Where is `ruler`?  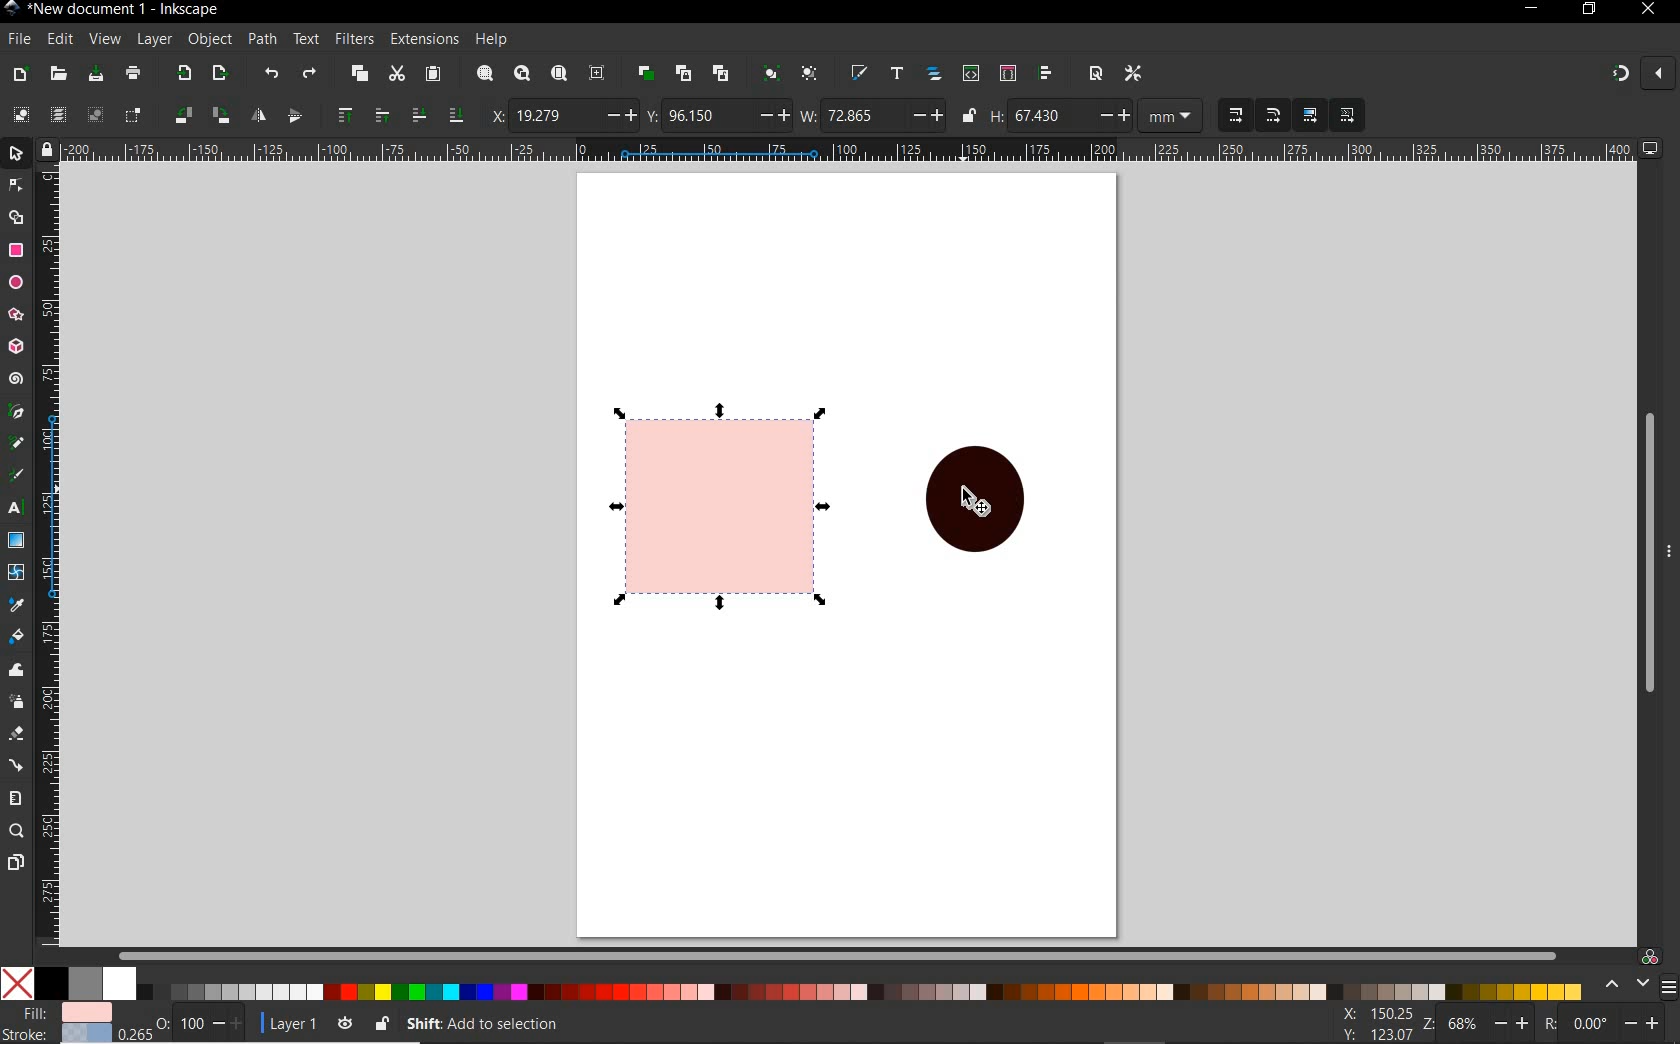
ruler is located at coordinates (49, 554).